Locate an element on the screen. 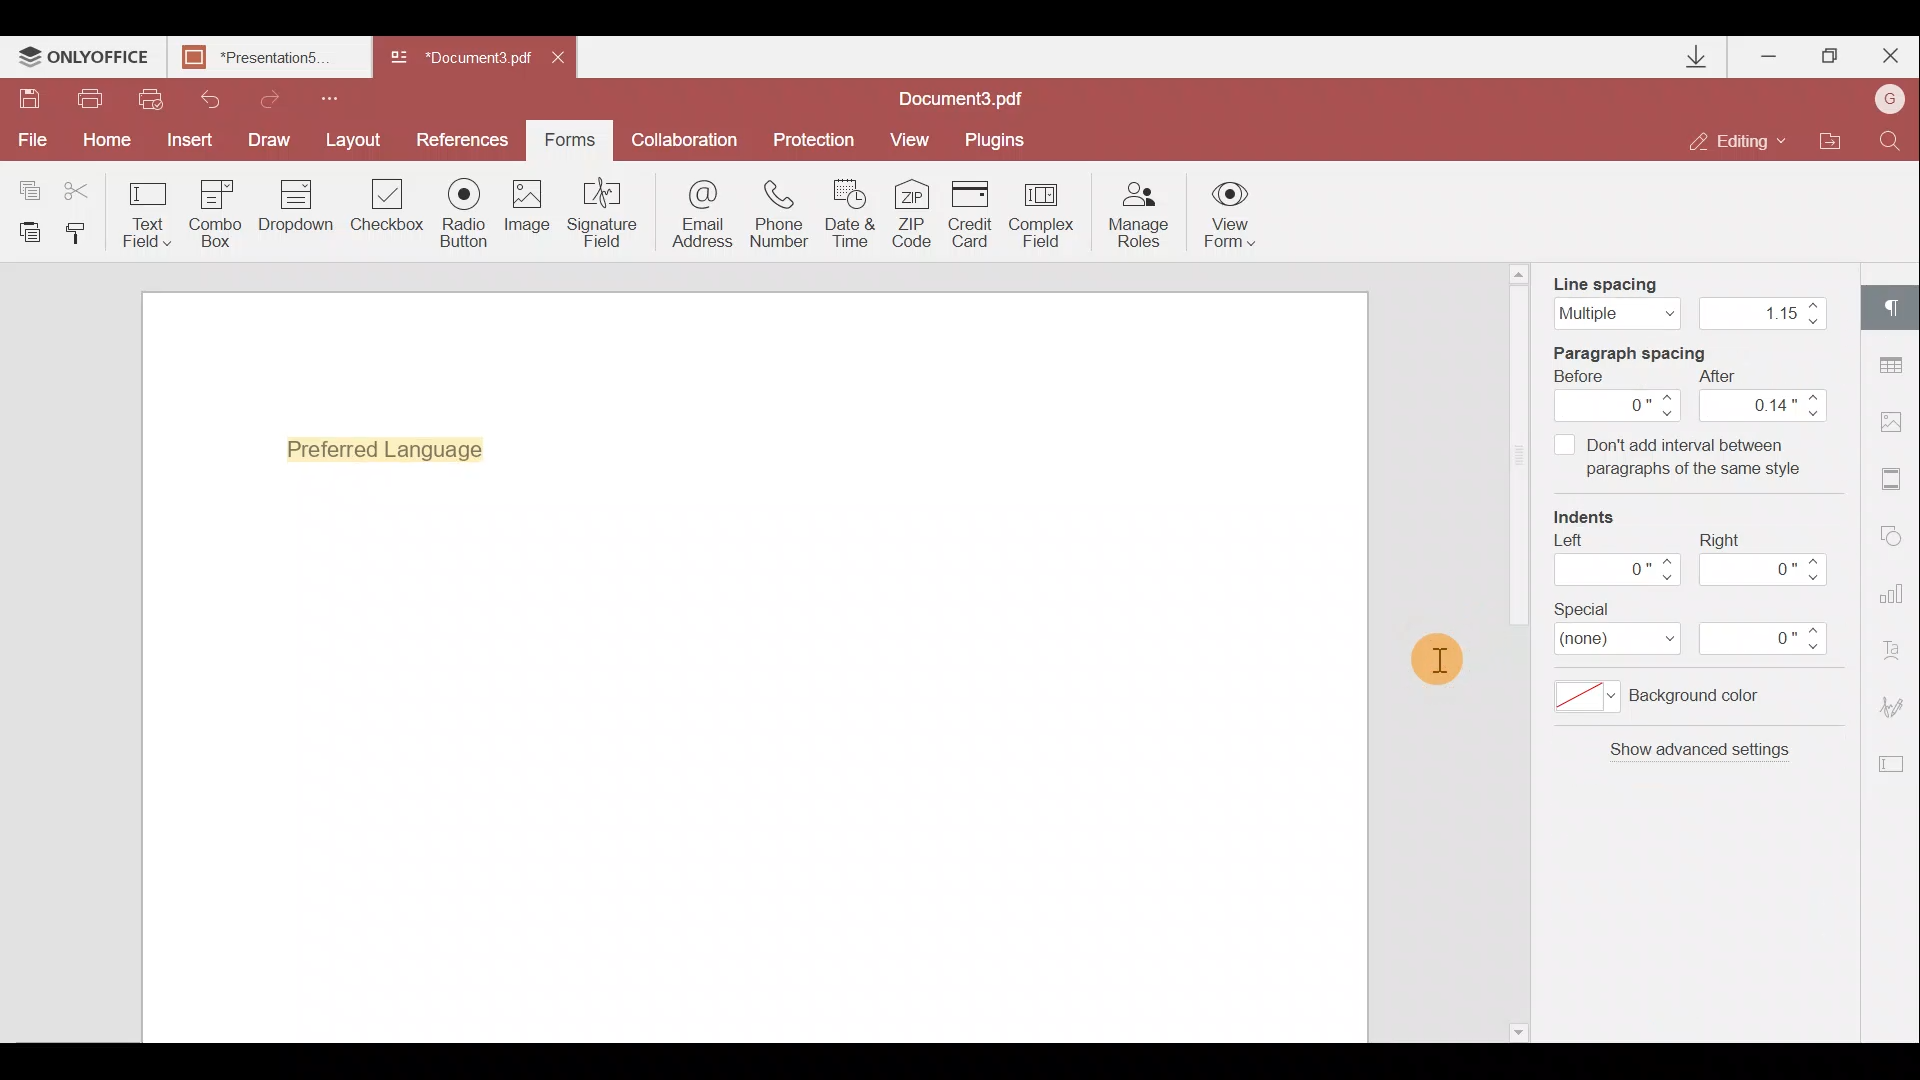  Right is located at coordinates (1712, 536).